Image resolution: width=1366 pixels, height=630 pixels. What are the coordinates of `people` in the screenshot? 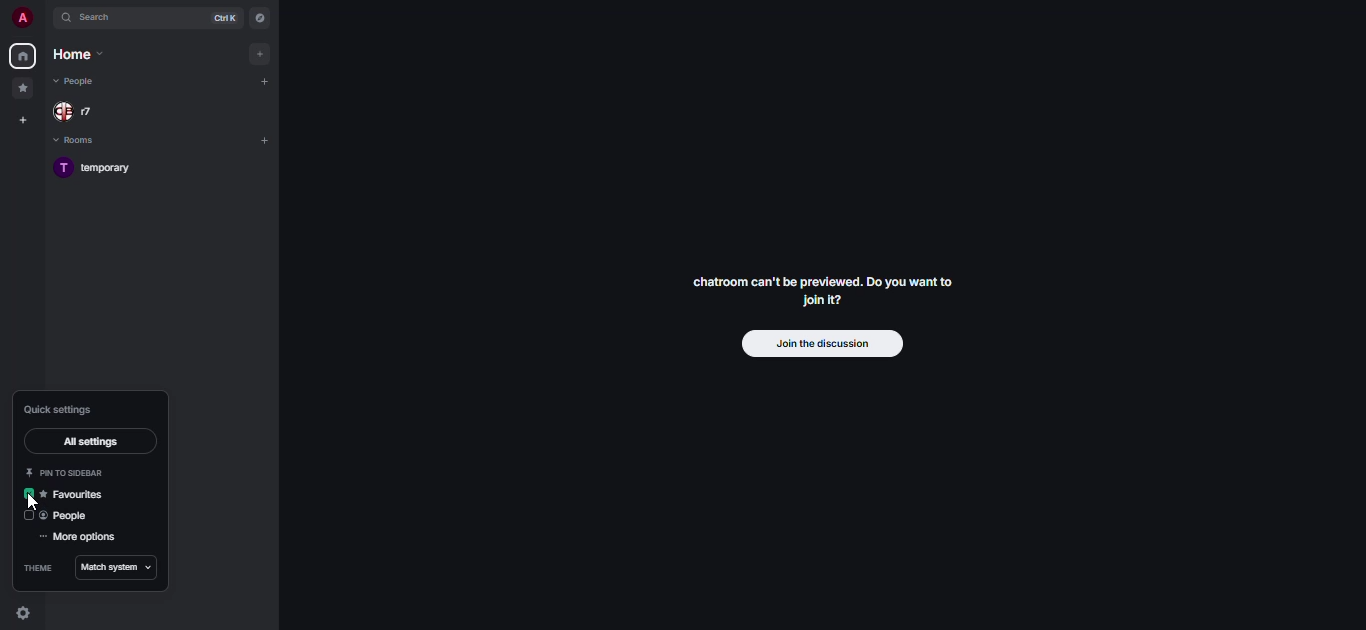 It's located at (66, 518).